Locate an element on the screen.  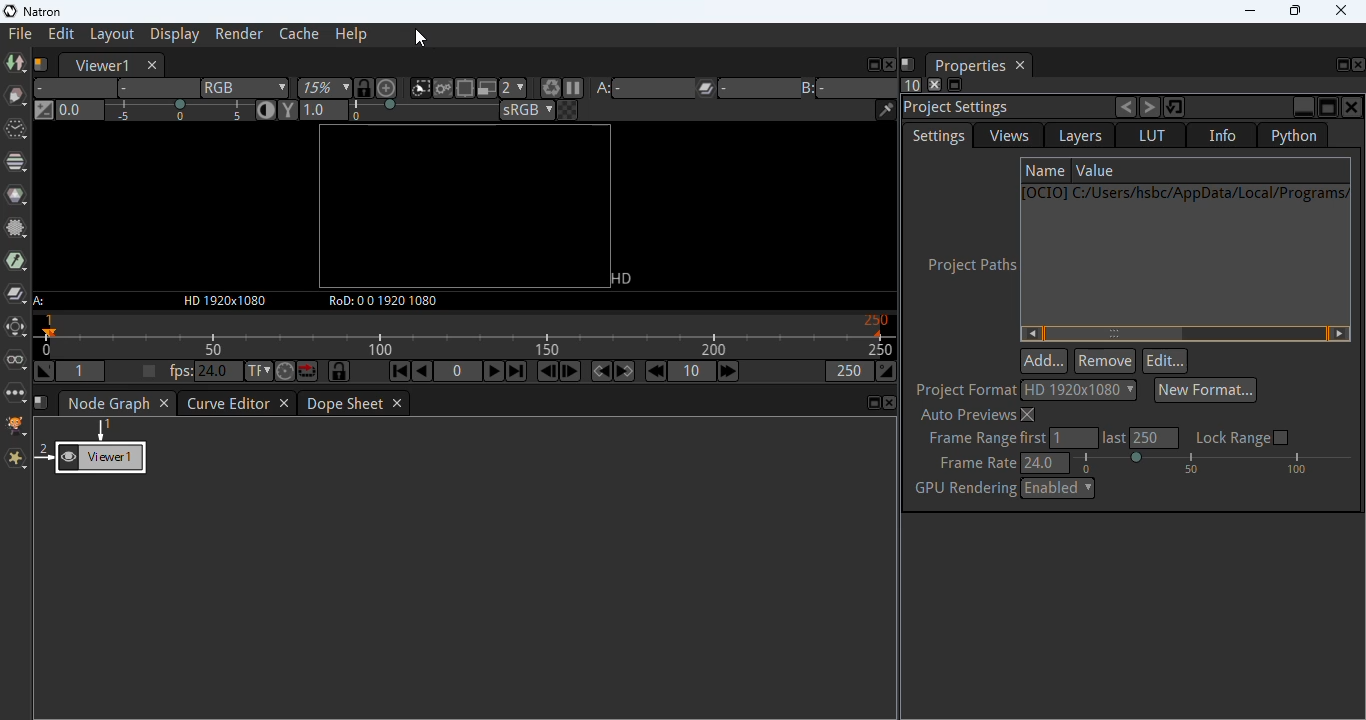
node graph is located at coordinates (108, 404).